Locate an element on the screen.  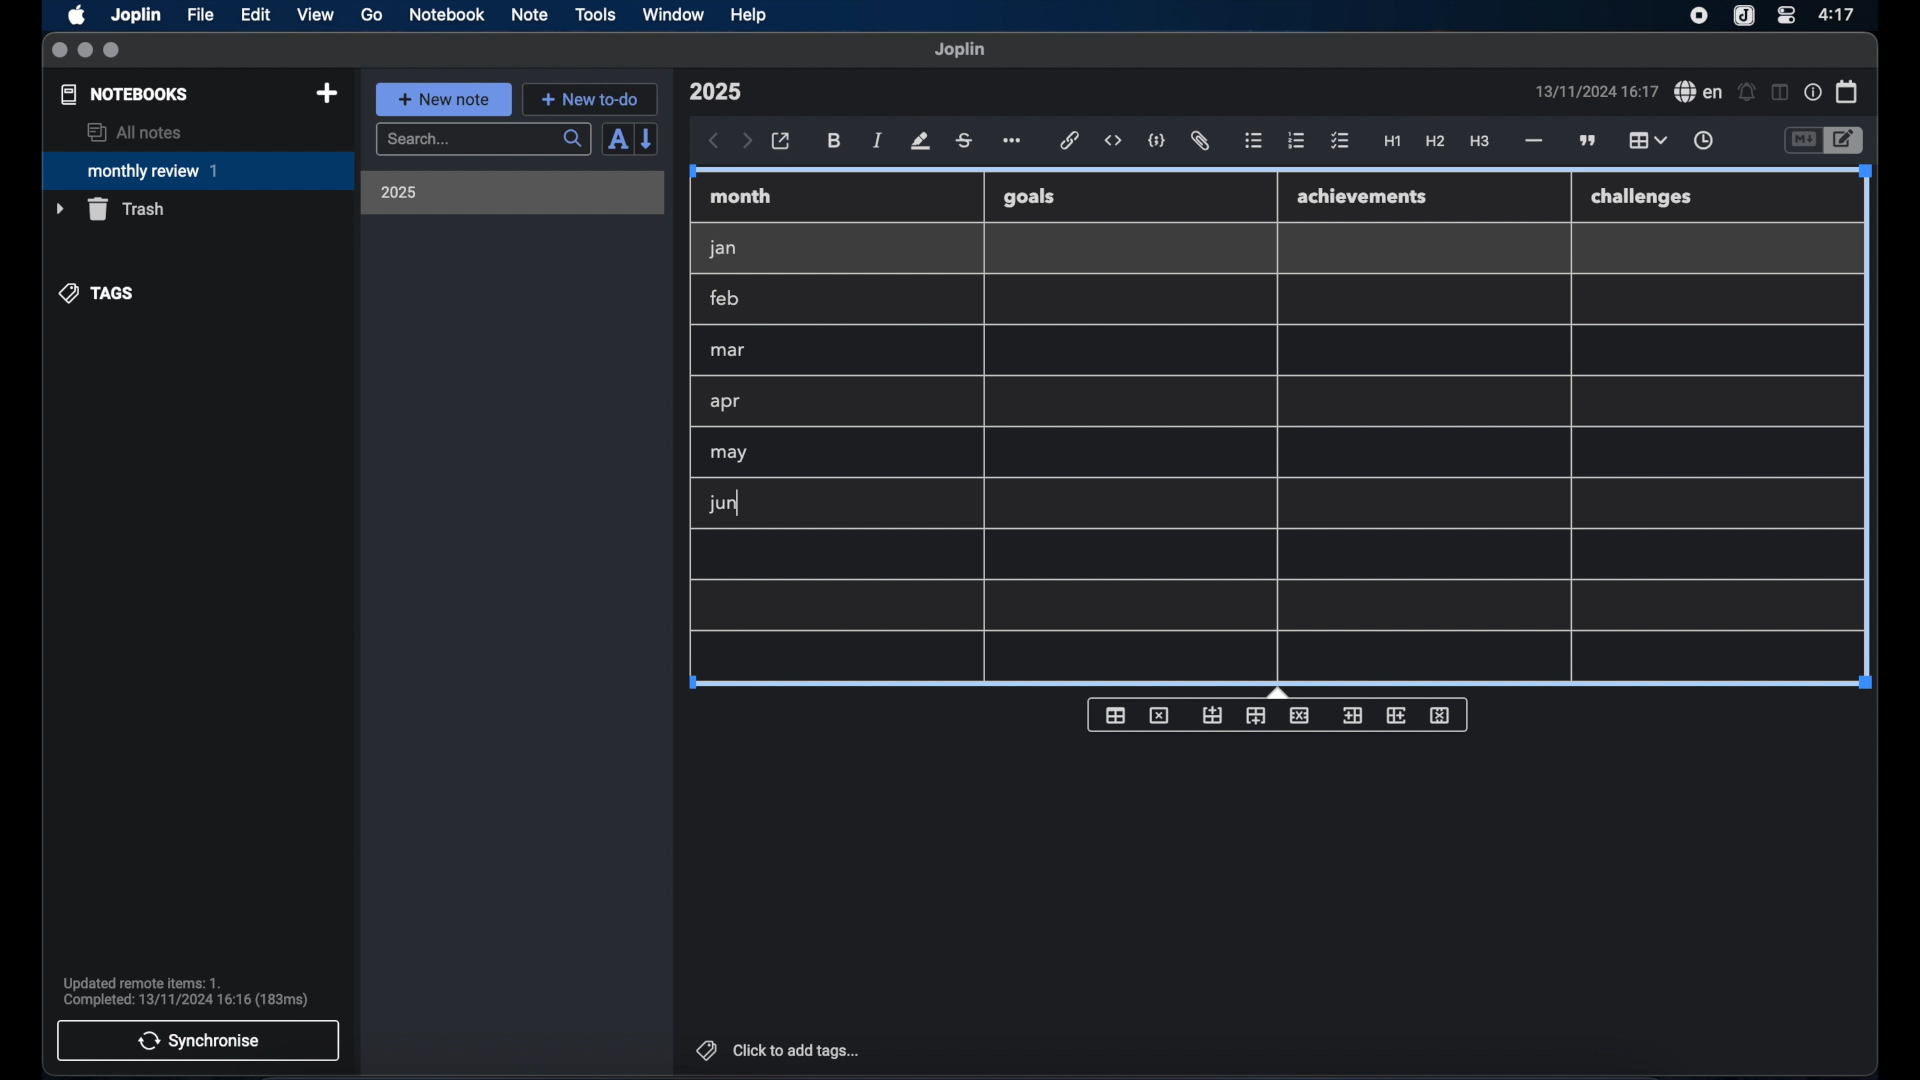
trash is located at coordinates (110, 209).